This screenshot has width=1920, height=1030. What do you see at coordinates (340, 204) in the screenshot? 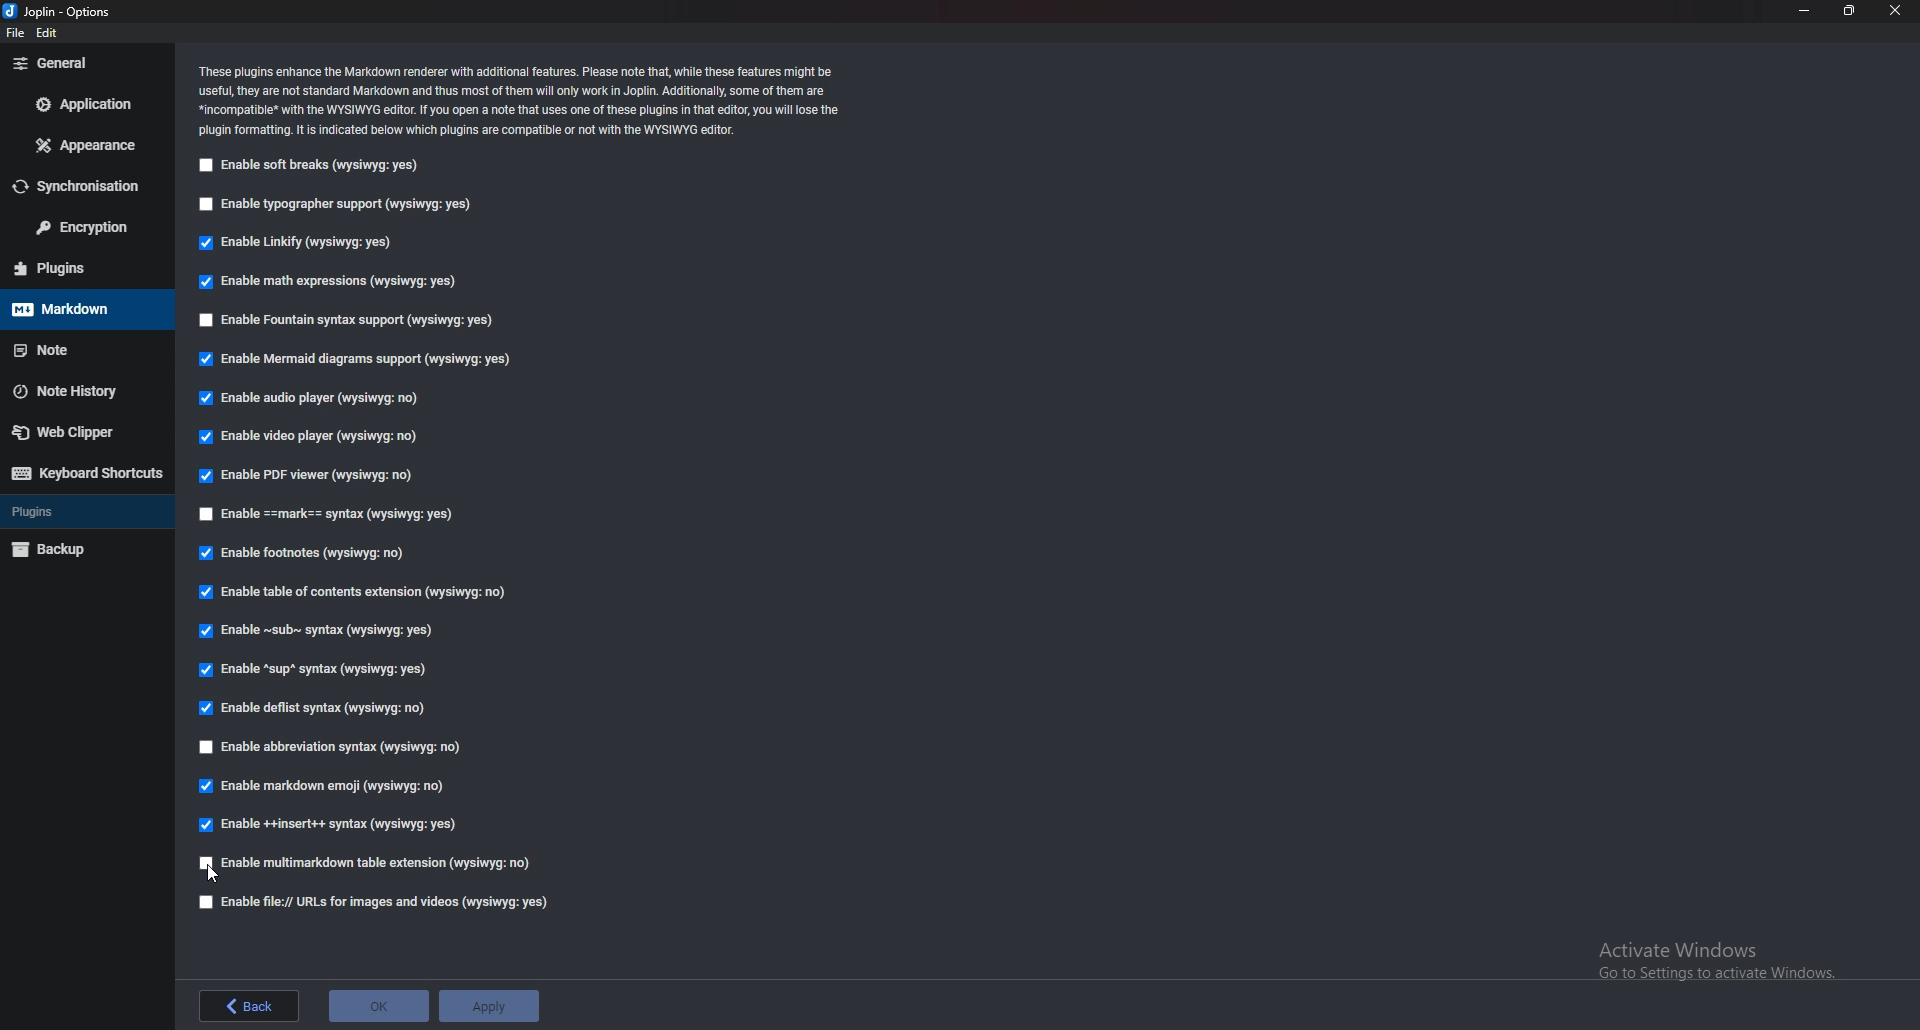
I see `Enable typographer support` at bounding box center [340, 204].